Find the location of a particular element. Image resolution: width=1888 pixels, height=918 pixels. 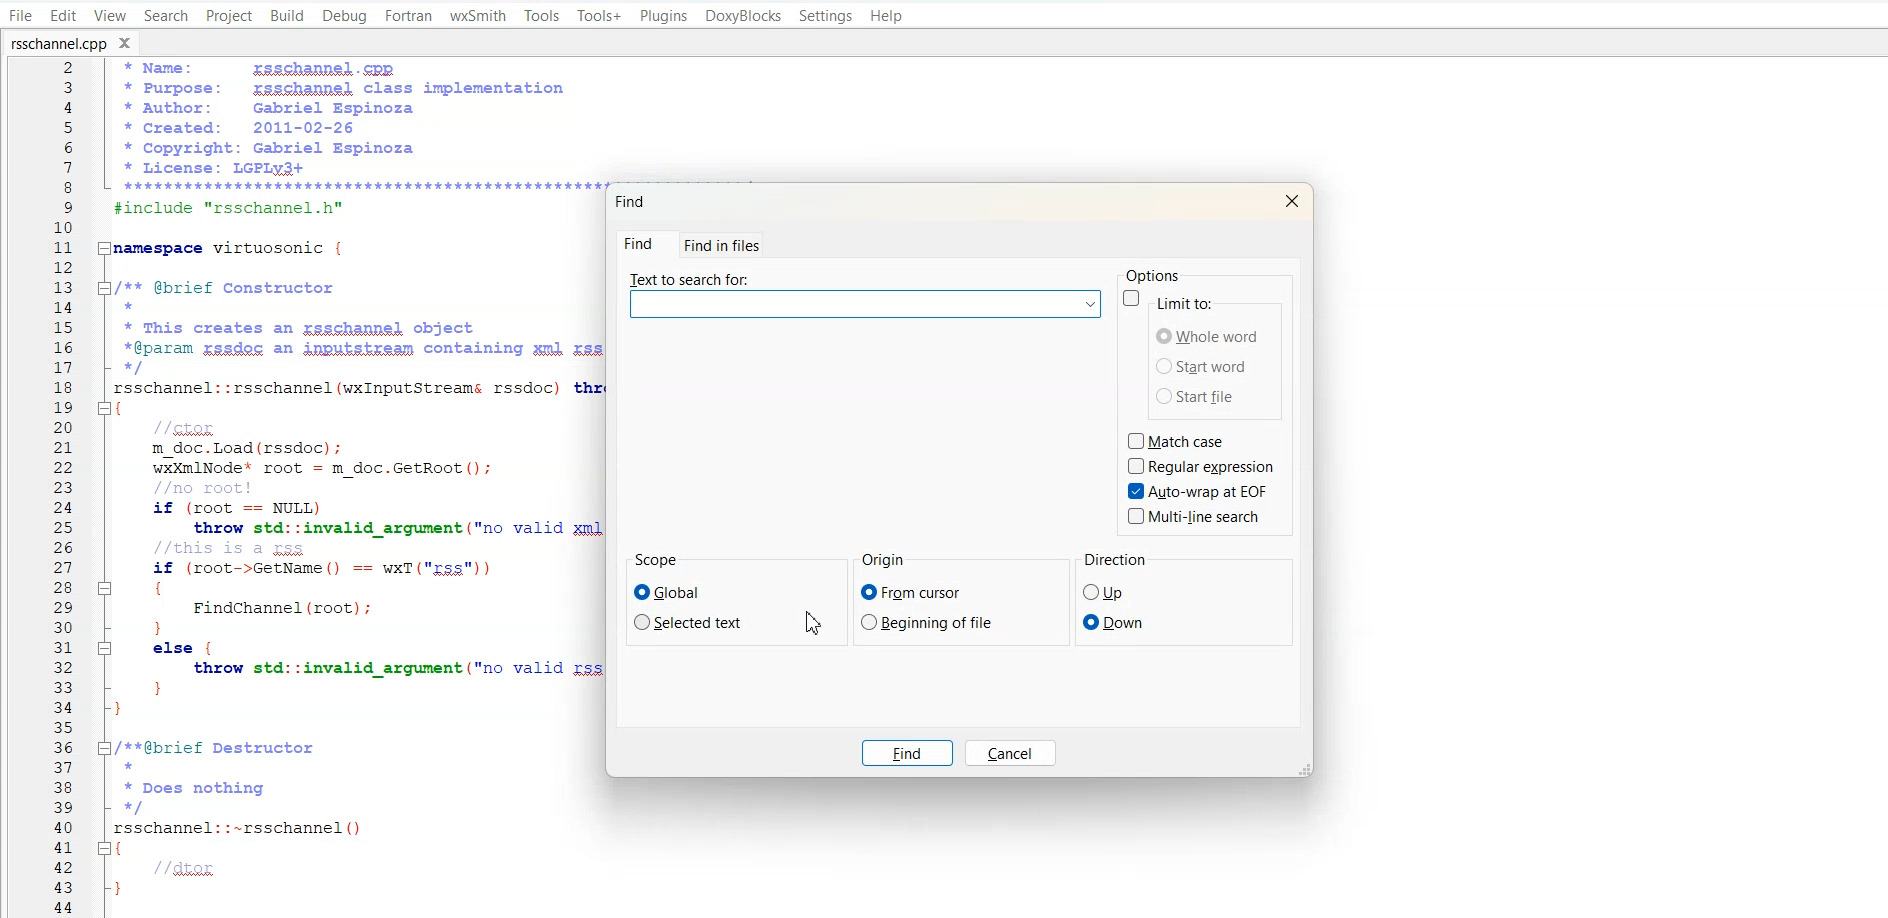

Collapse is located at coordinates (105, 848).